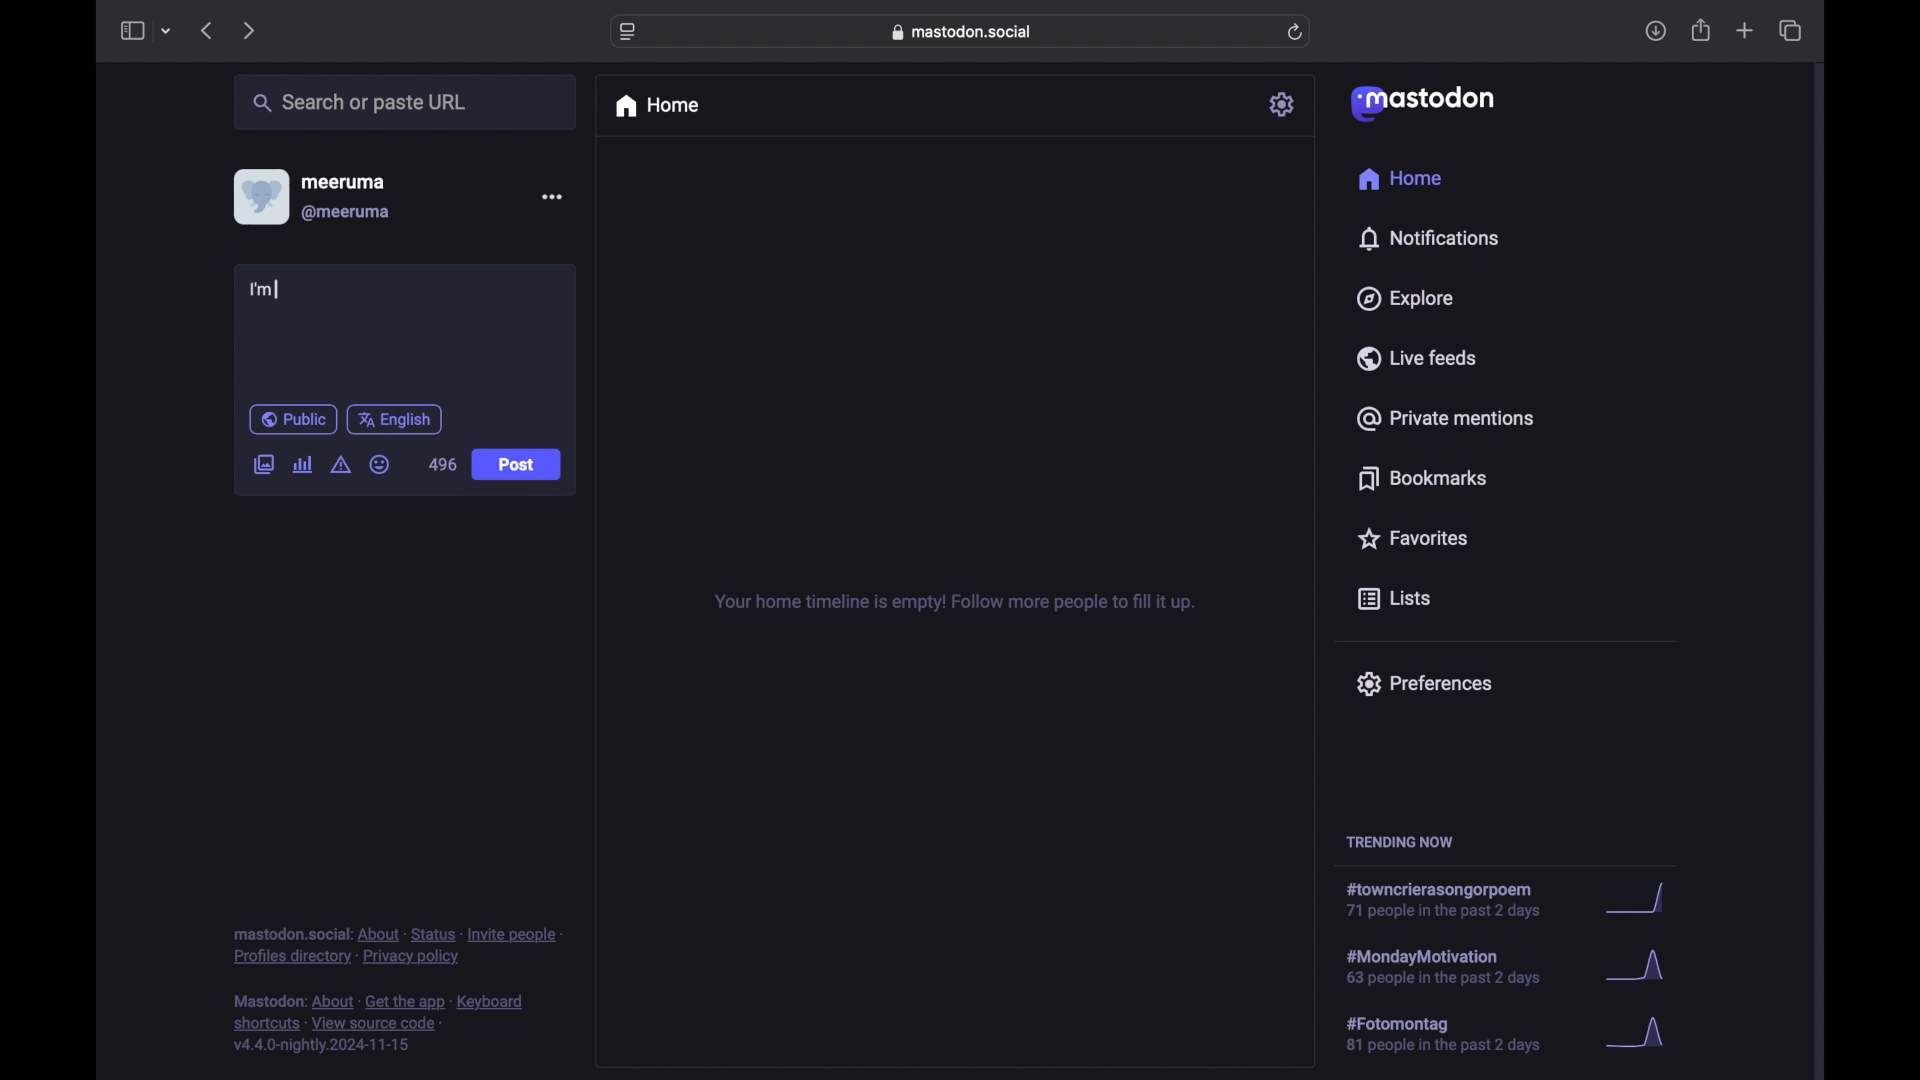 Image resolution: width=1920 pixels, height=1080 pixels. What do you see at coordinates (962, 32) in the screenshot?
I see `web address` at bounding box center [962, 32].